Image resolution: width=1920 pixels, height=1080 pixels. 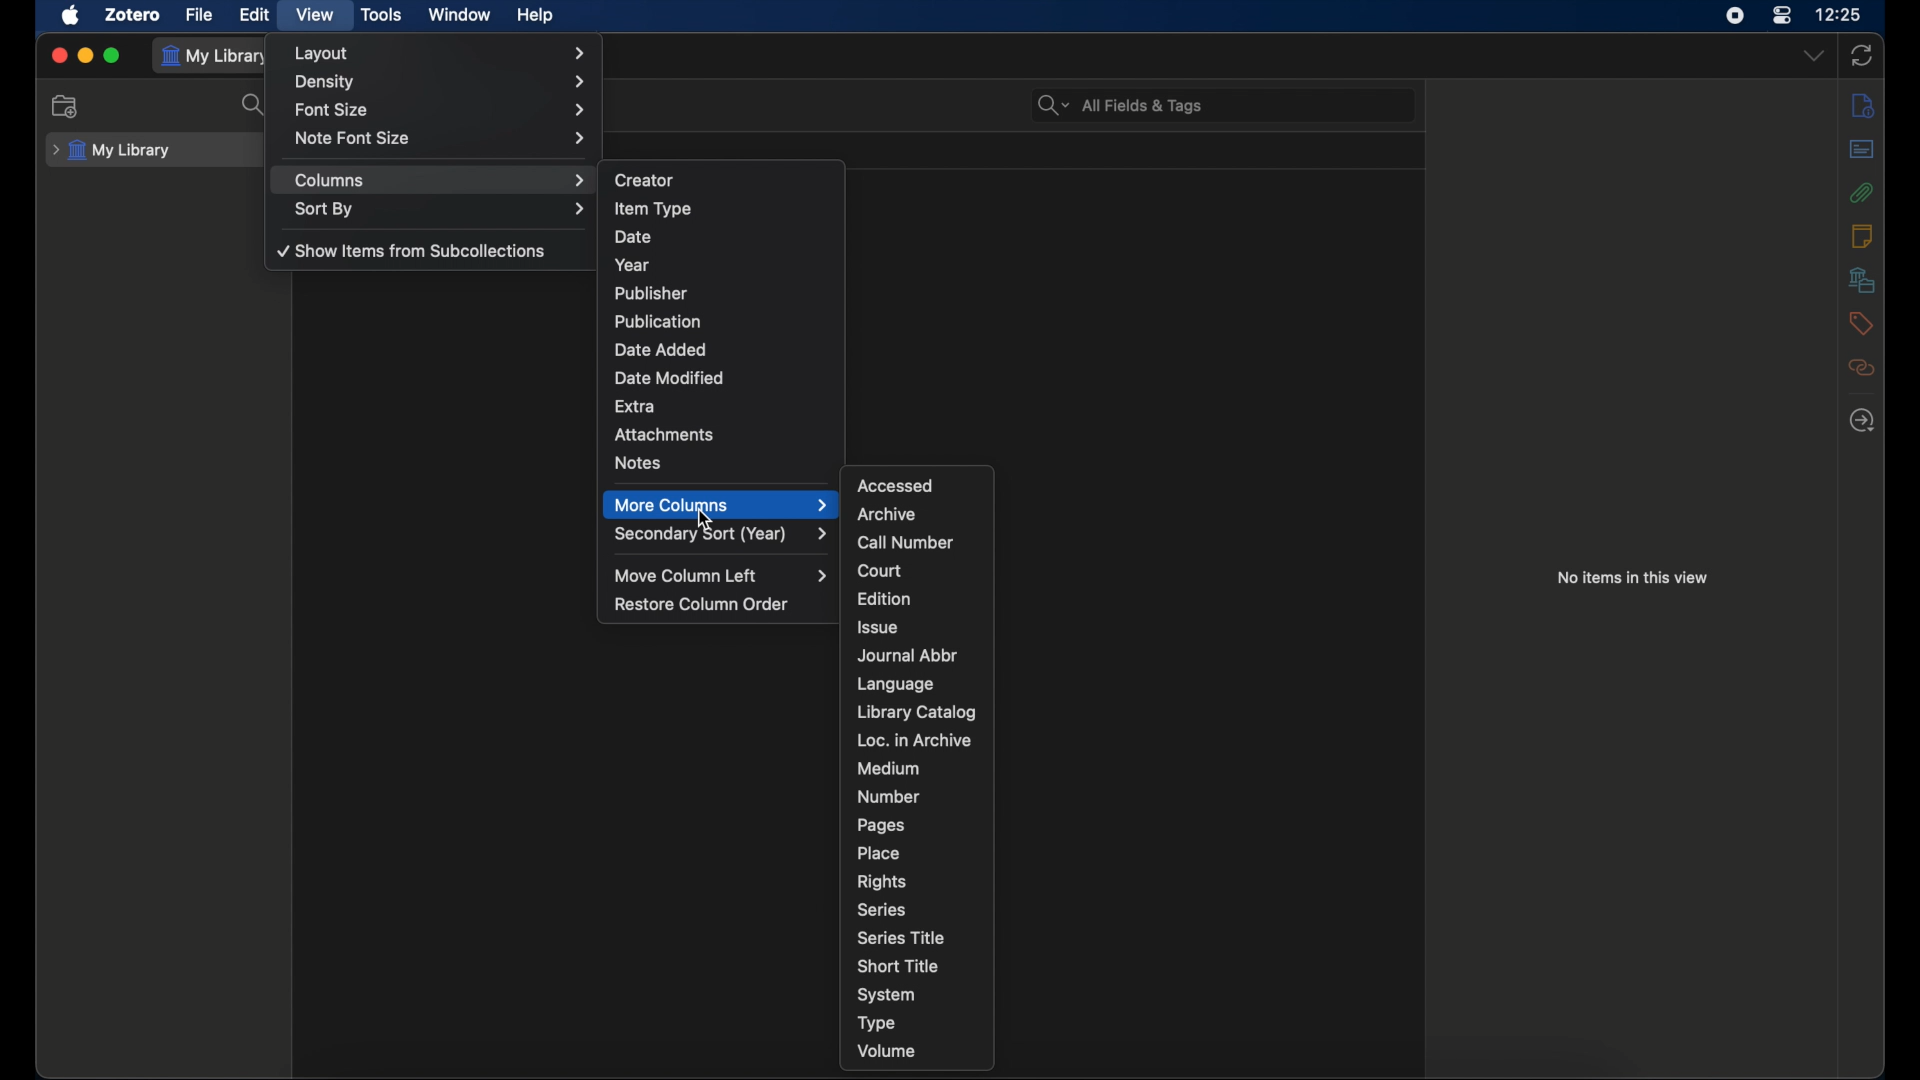 I want to click on journal abbr, so click(x=906, y=656).